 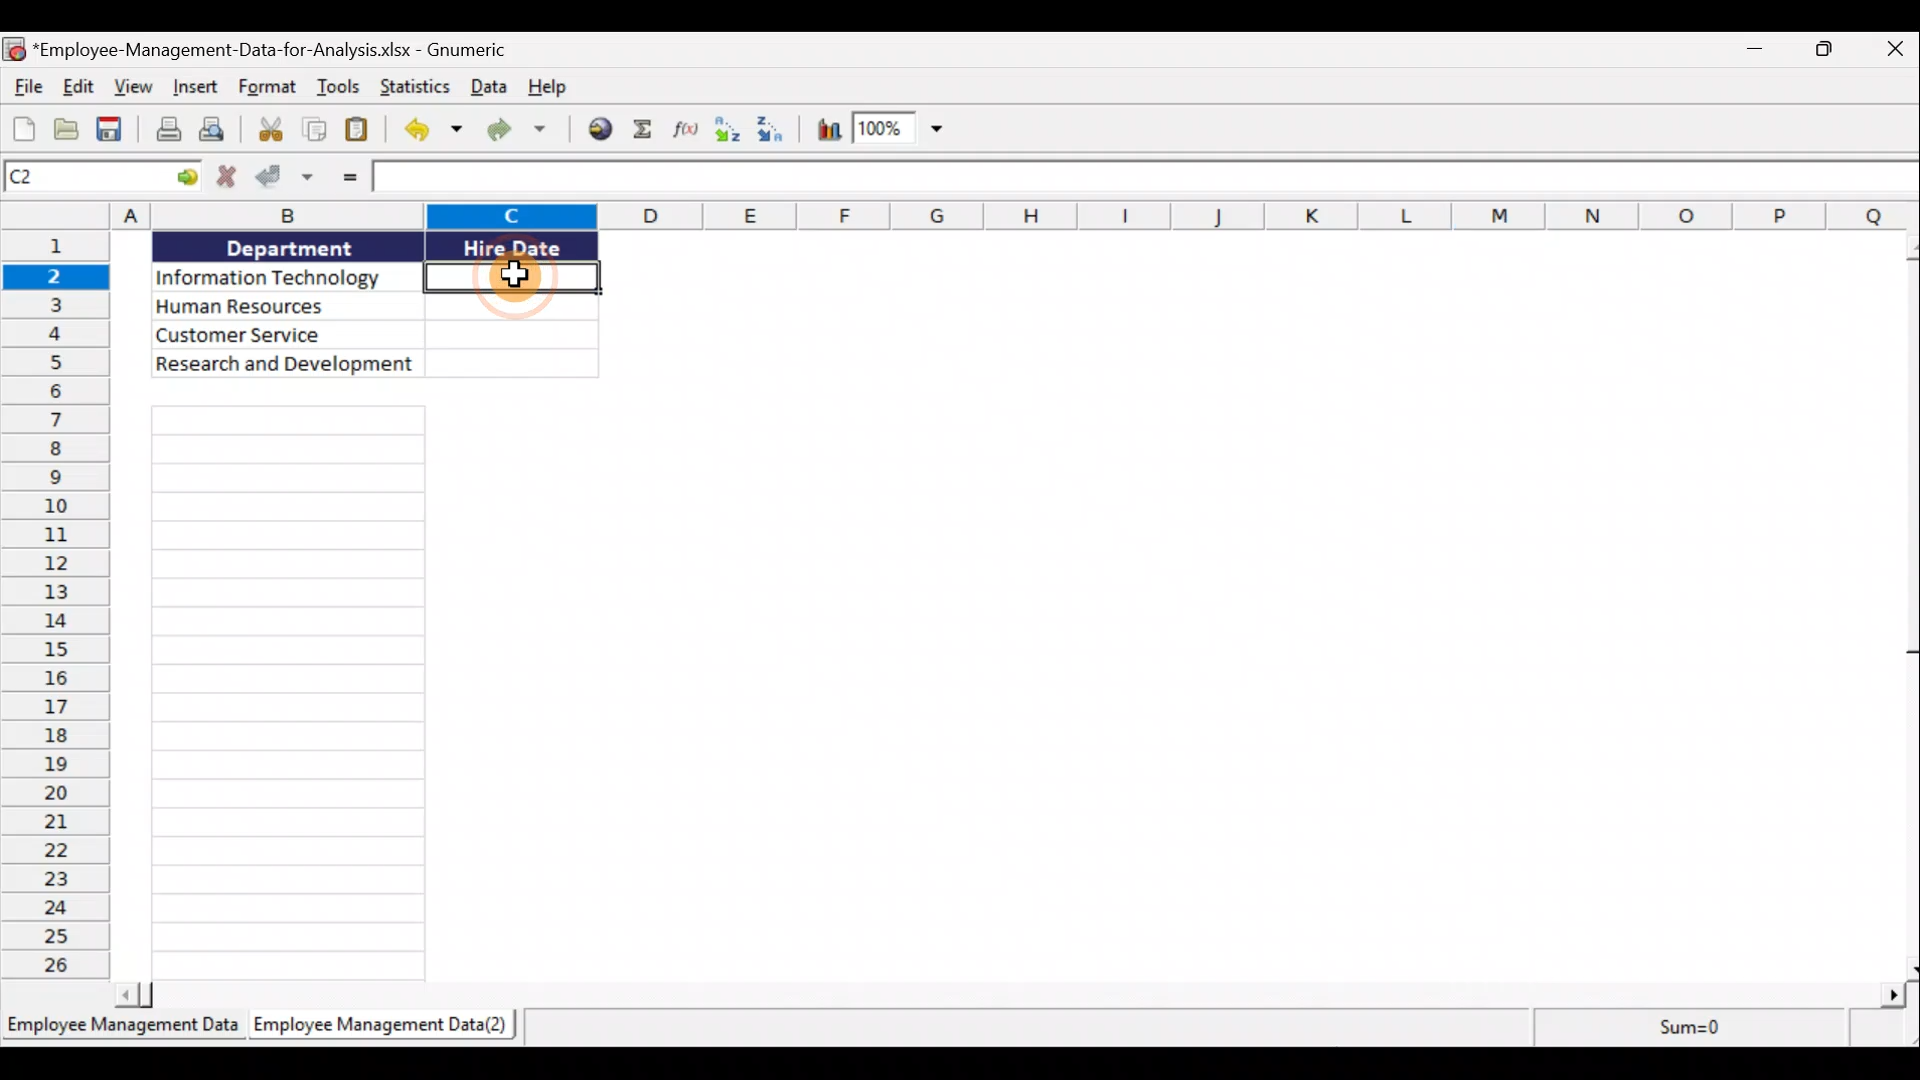 I want to click on Accept change, so click(x=285, y=181).